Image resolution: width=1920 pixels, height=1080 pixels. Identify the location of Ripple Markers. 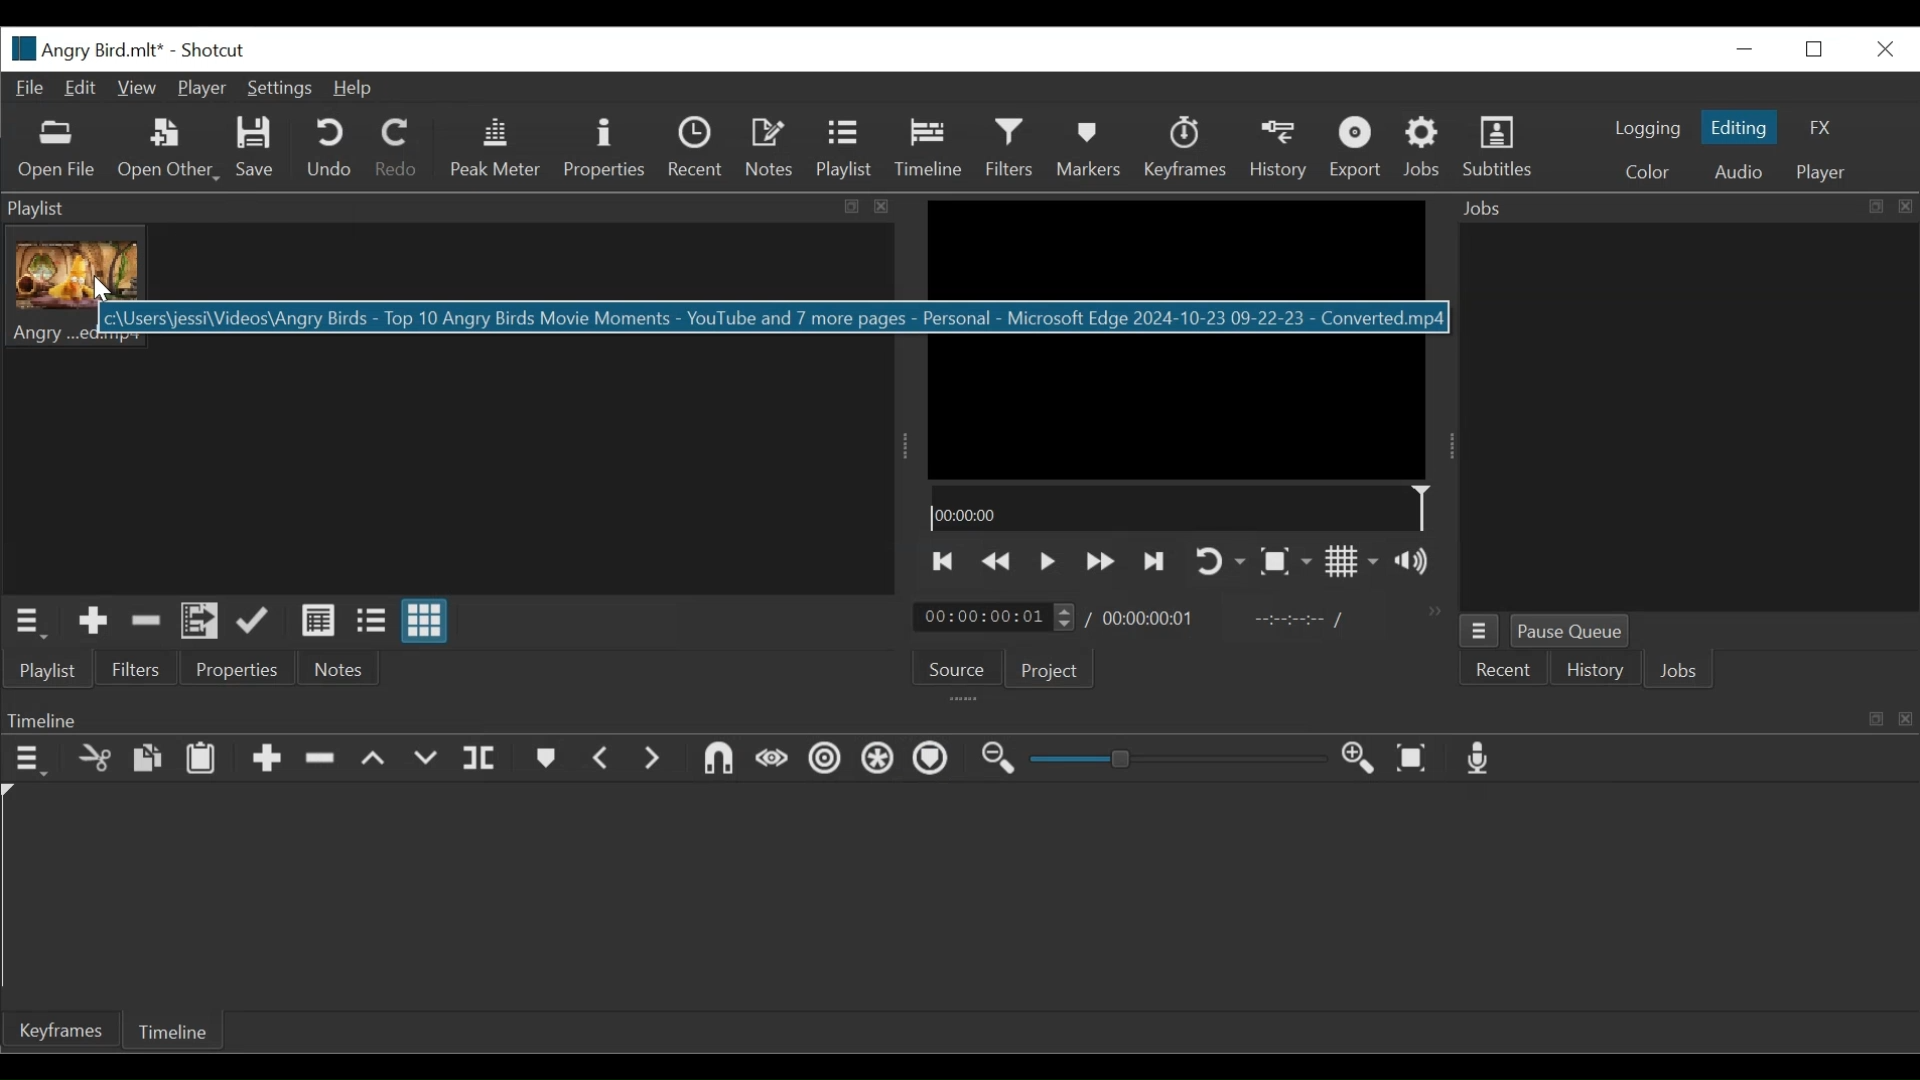
(935, 762).